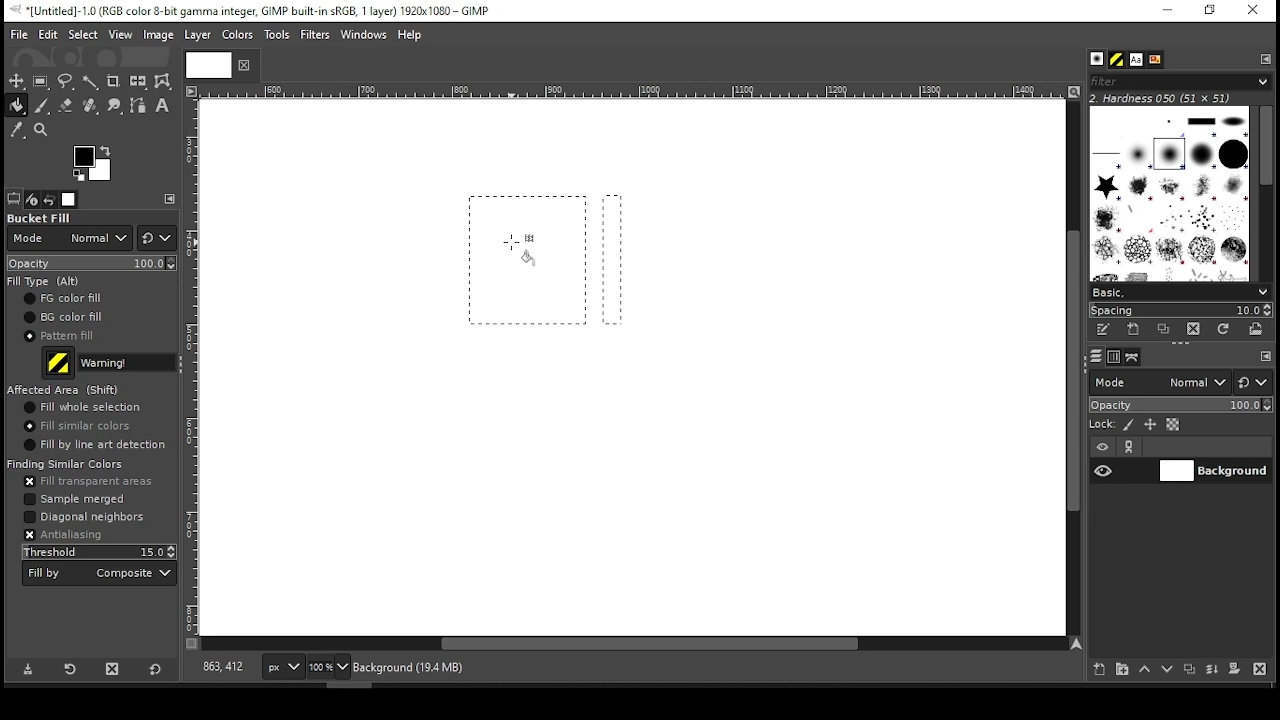 Image resolution: width=1280 pixels, height=720 pixels. What do you see at coordinates (68, 82) in the screenshot?
I see `free selection tool` at bounding box center [68, 82].